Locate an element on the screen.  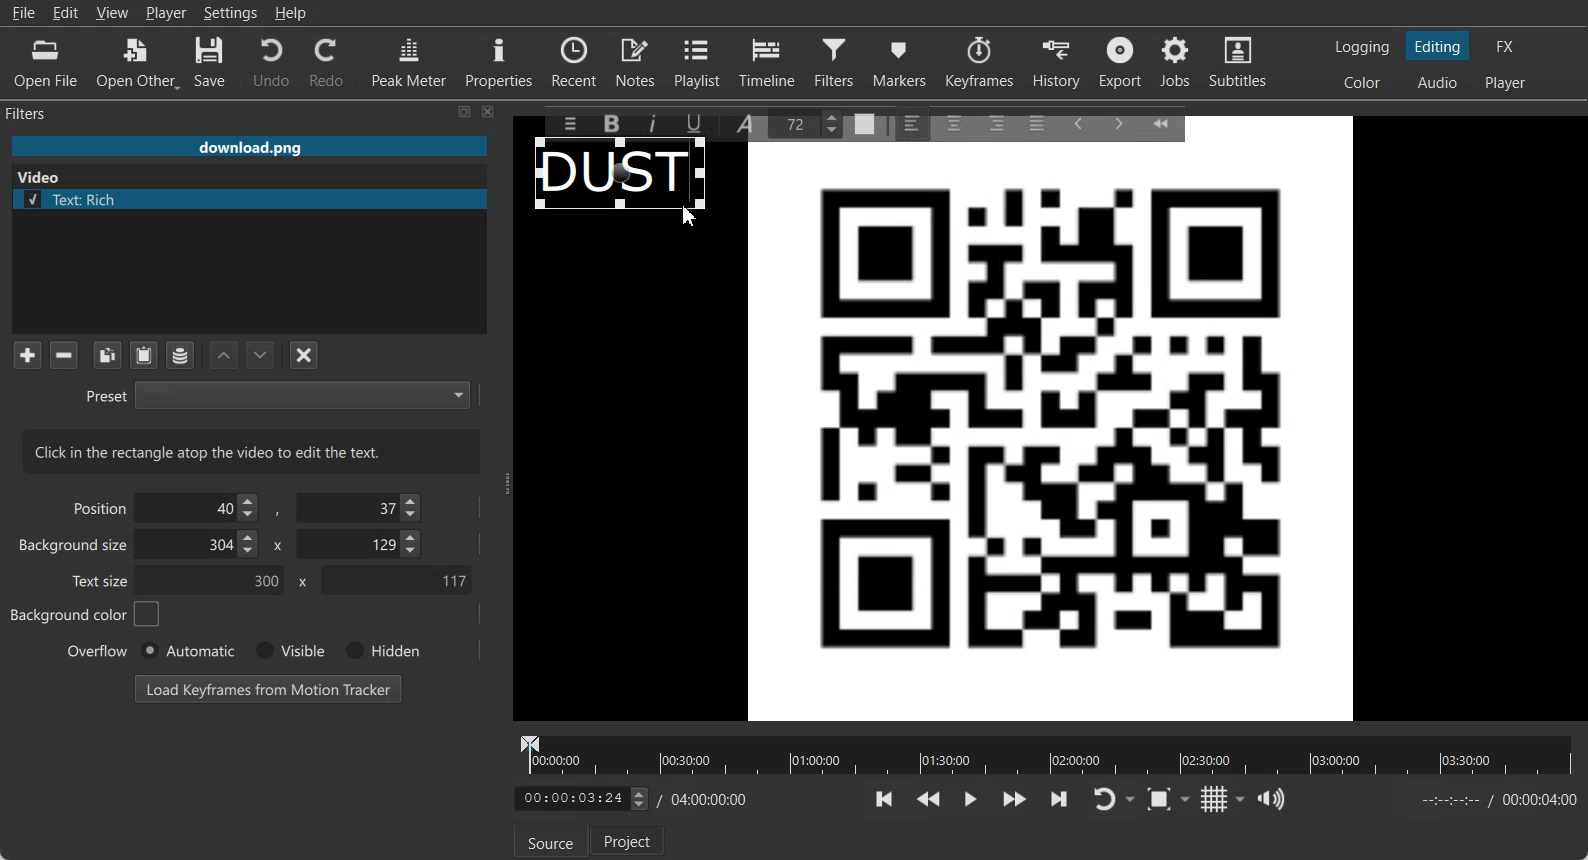
Source is located at coordinates (546, 842).